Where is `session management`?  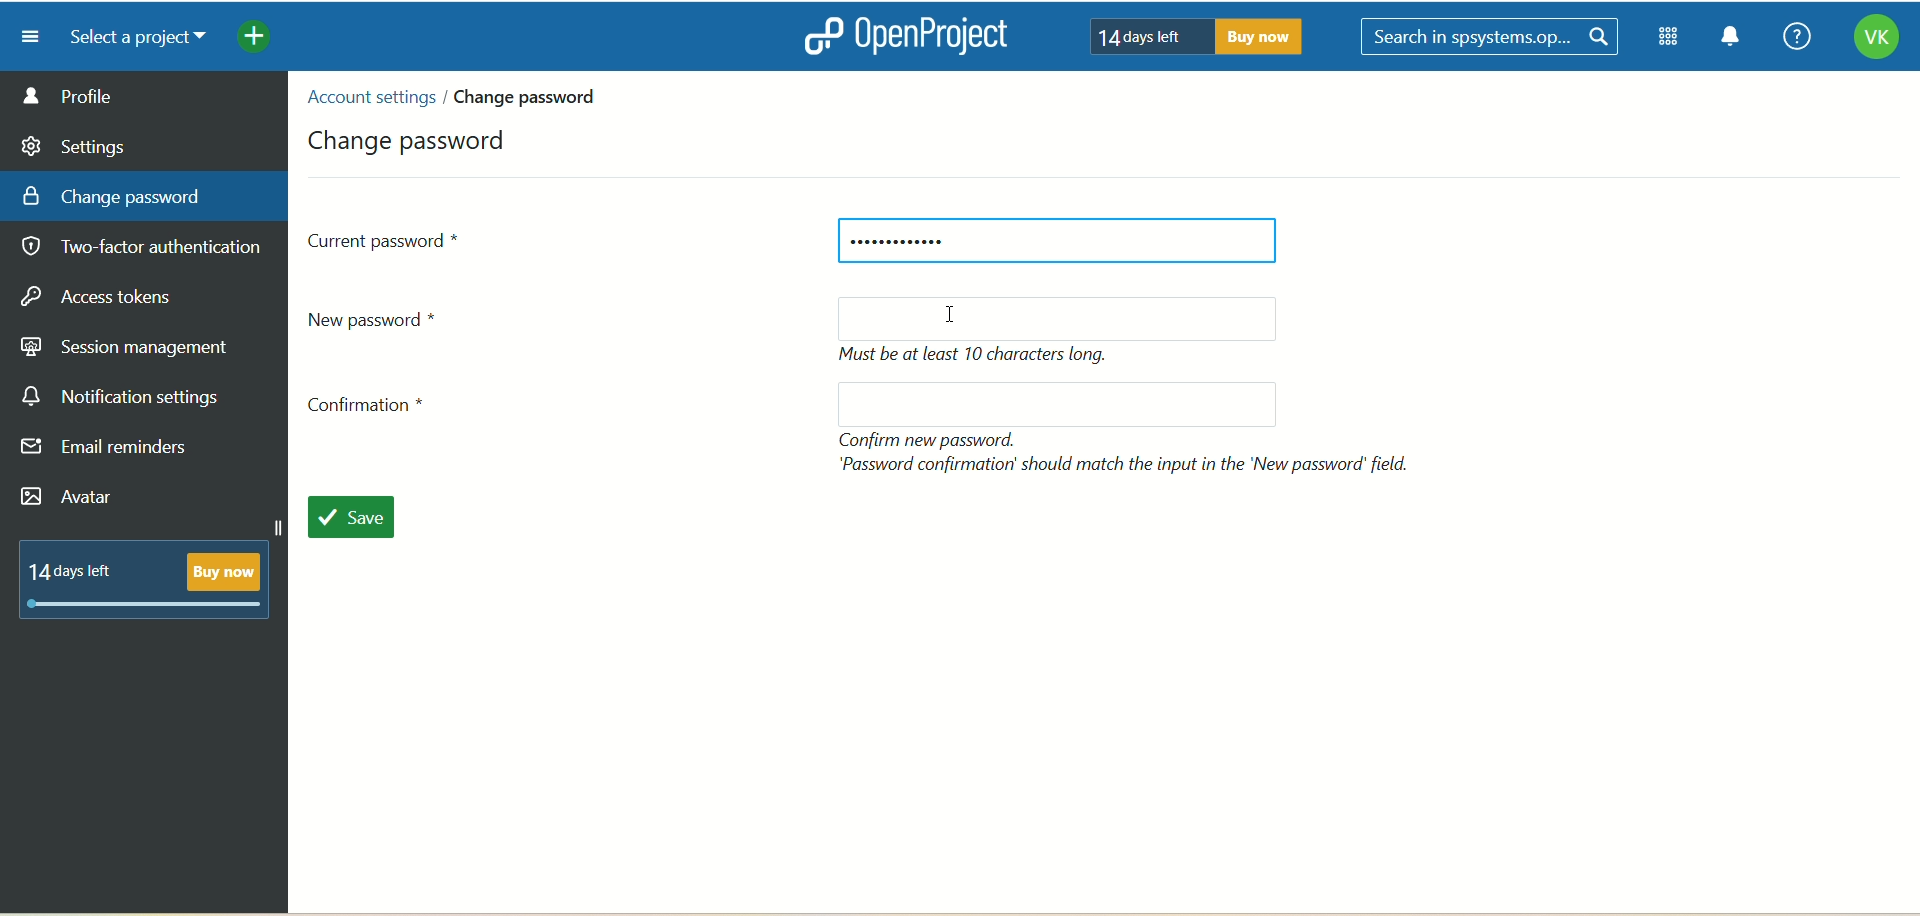 session management is located at coordinates (127, 344).